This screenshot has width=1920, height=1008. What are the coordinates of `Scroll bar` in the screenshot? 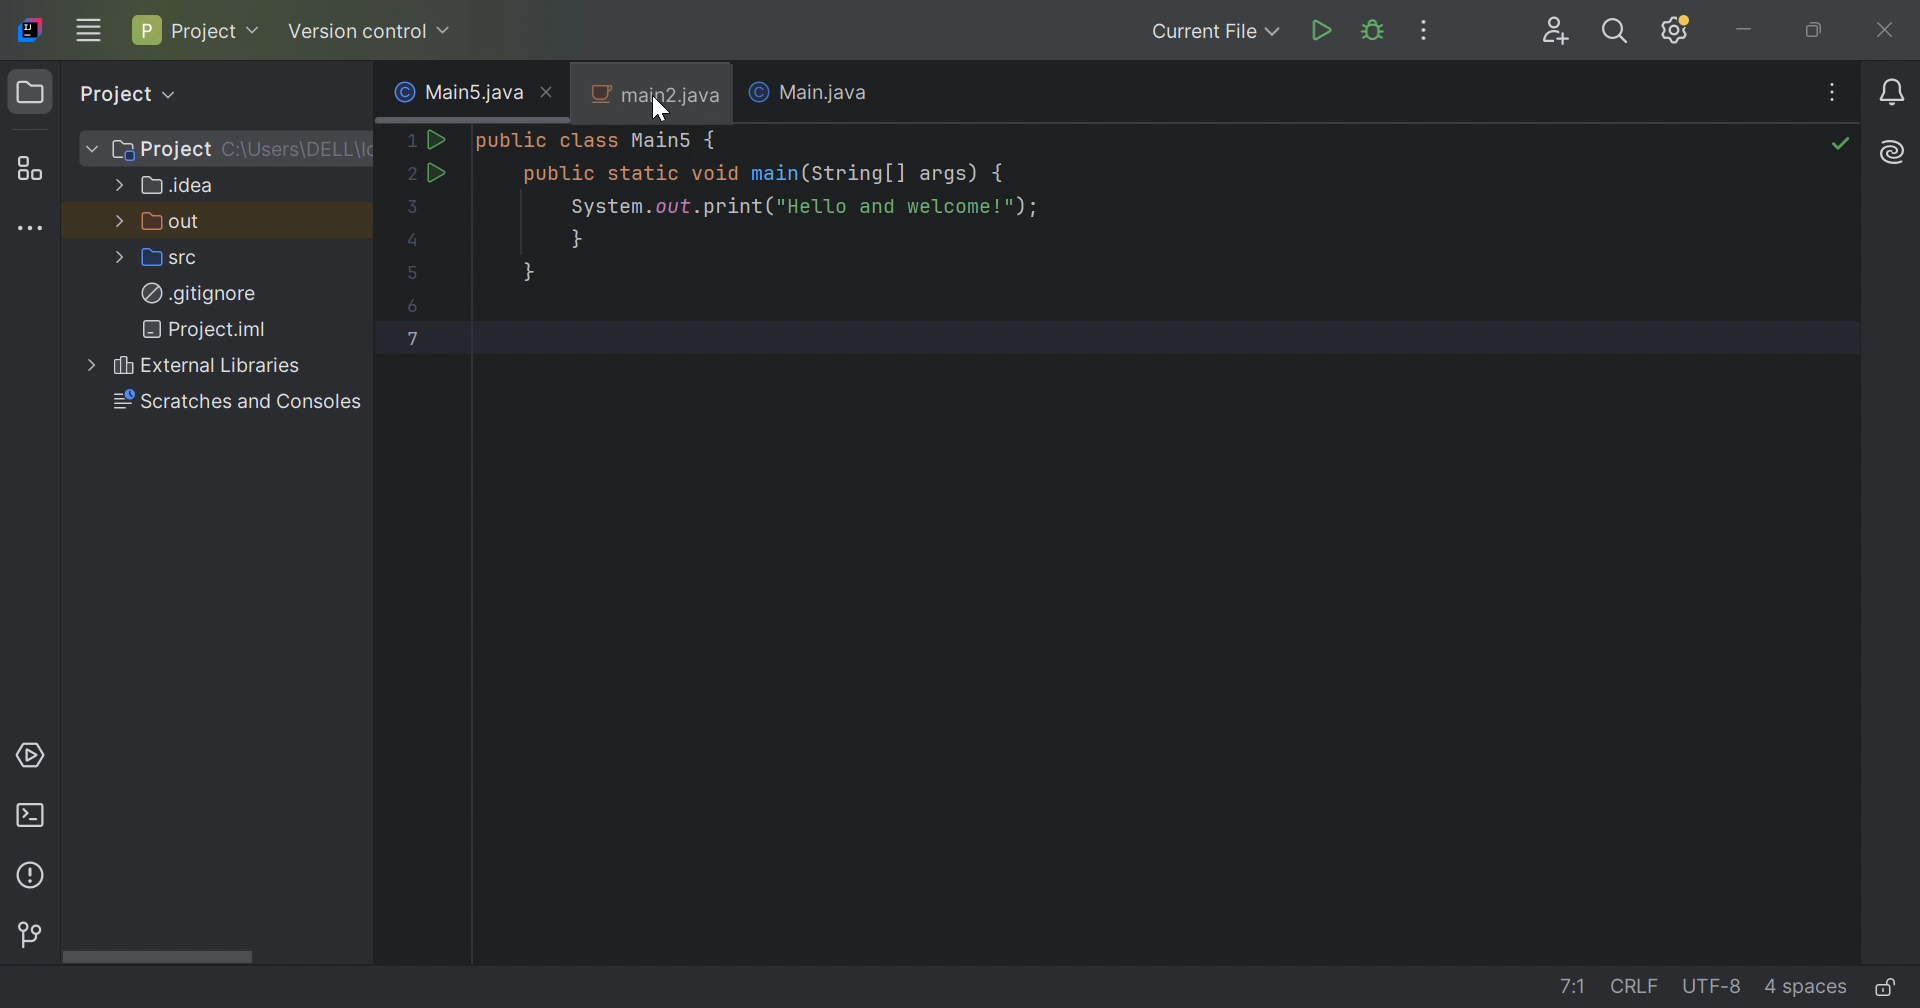 It's located at (154, 958).